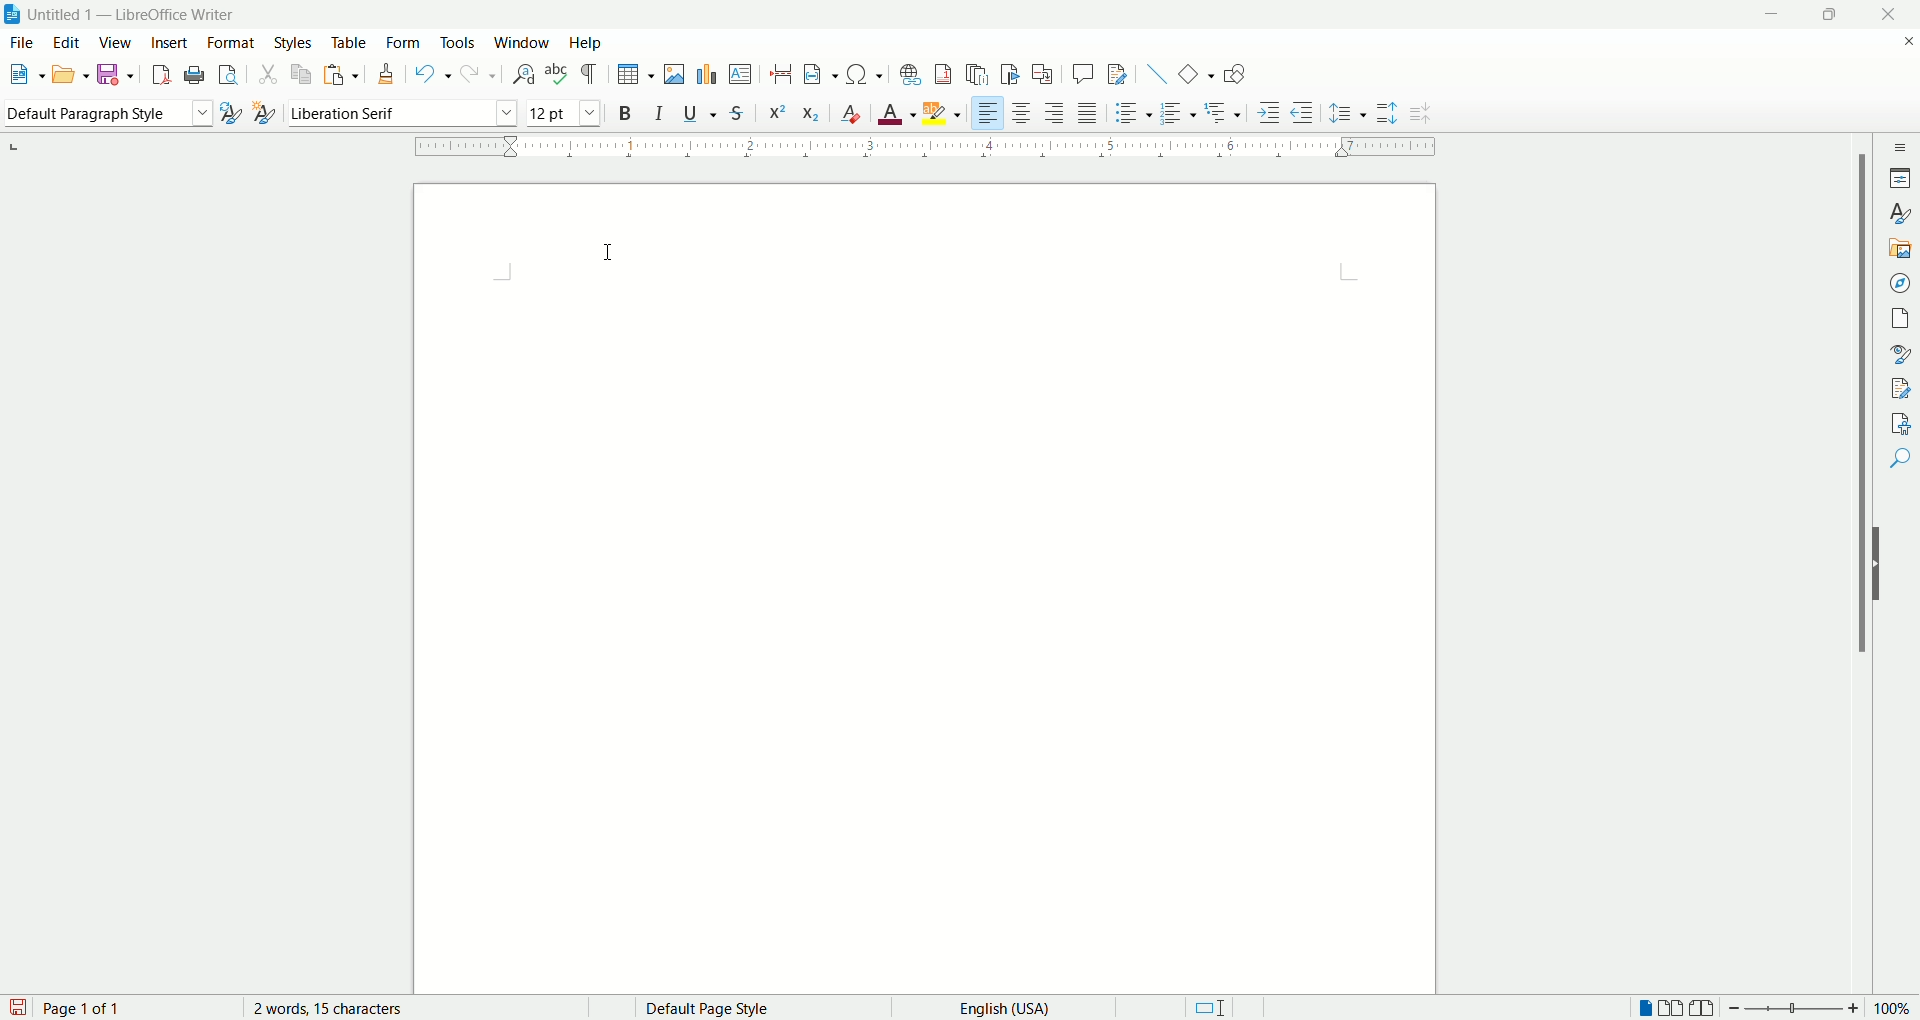 This screenshot has height=1020, width=1920. Describe the element at coordinates (340, 75) in the screenshot. I see `paste` at that location.